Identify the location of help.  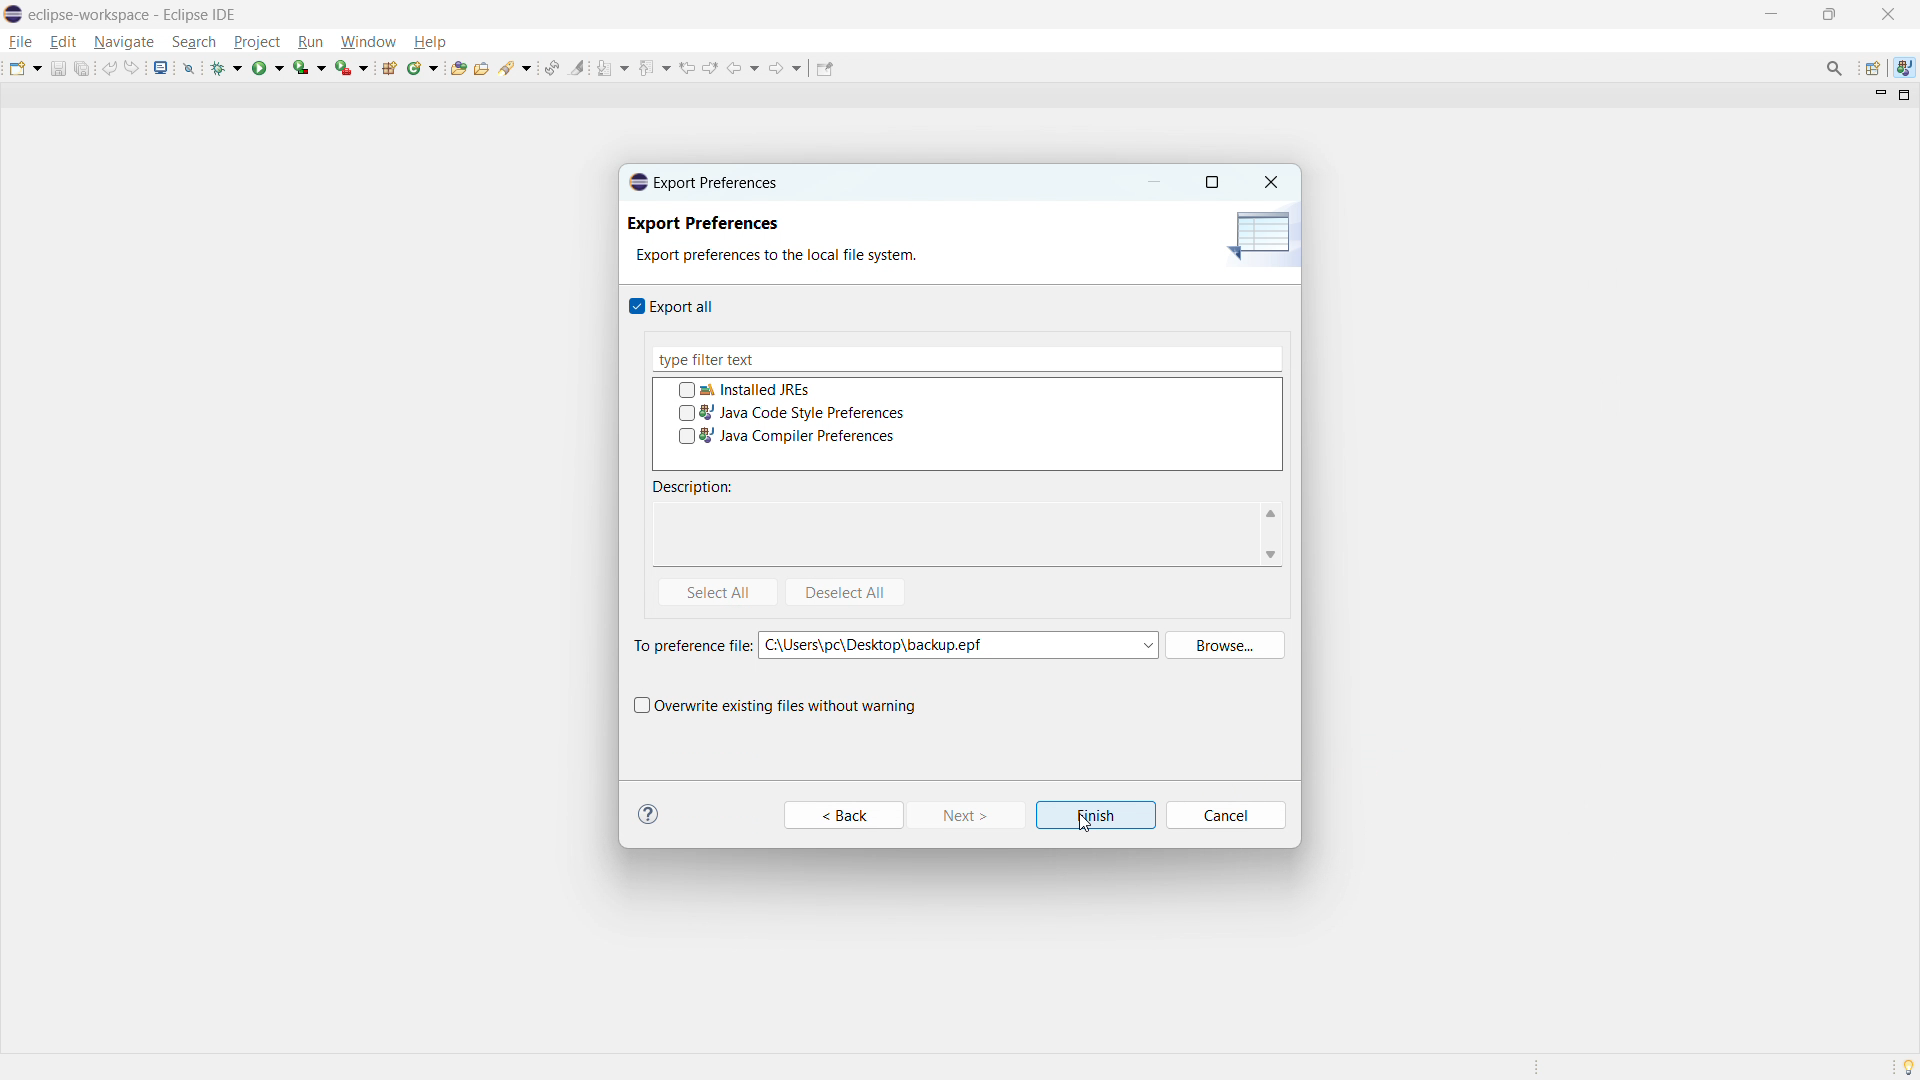
(429, 41).